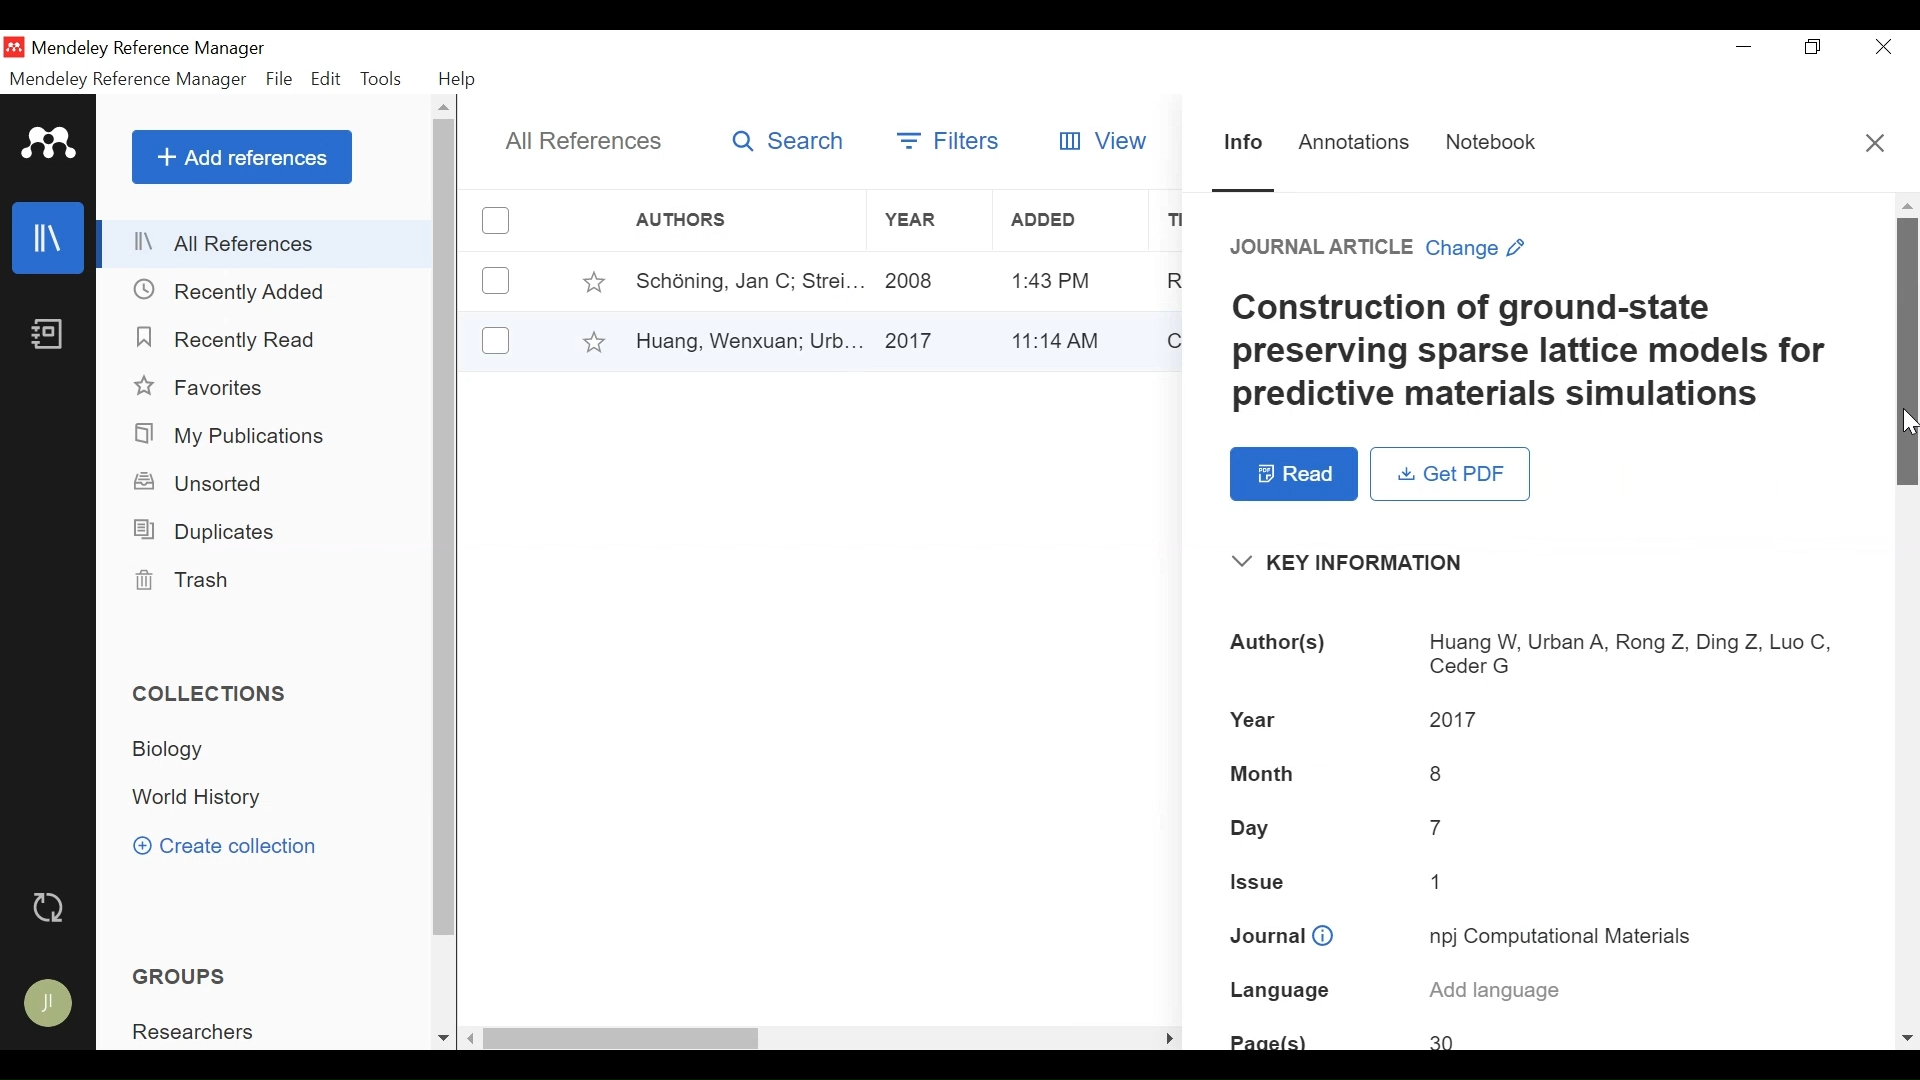 The image size is (1920, 1080). I want to click on Title, so click(1549, 353).